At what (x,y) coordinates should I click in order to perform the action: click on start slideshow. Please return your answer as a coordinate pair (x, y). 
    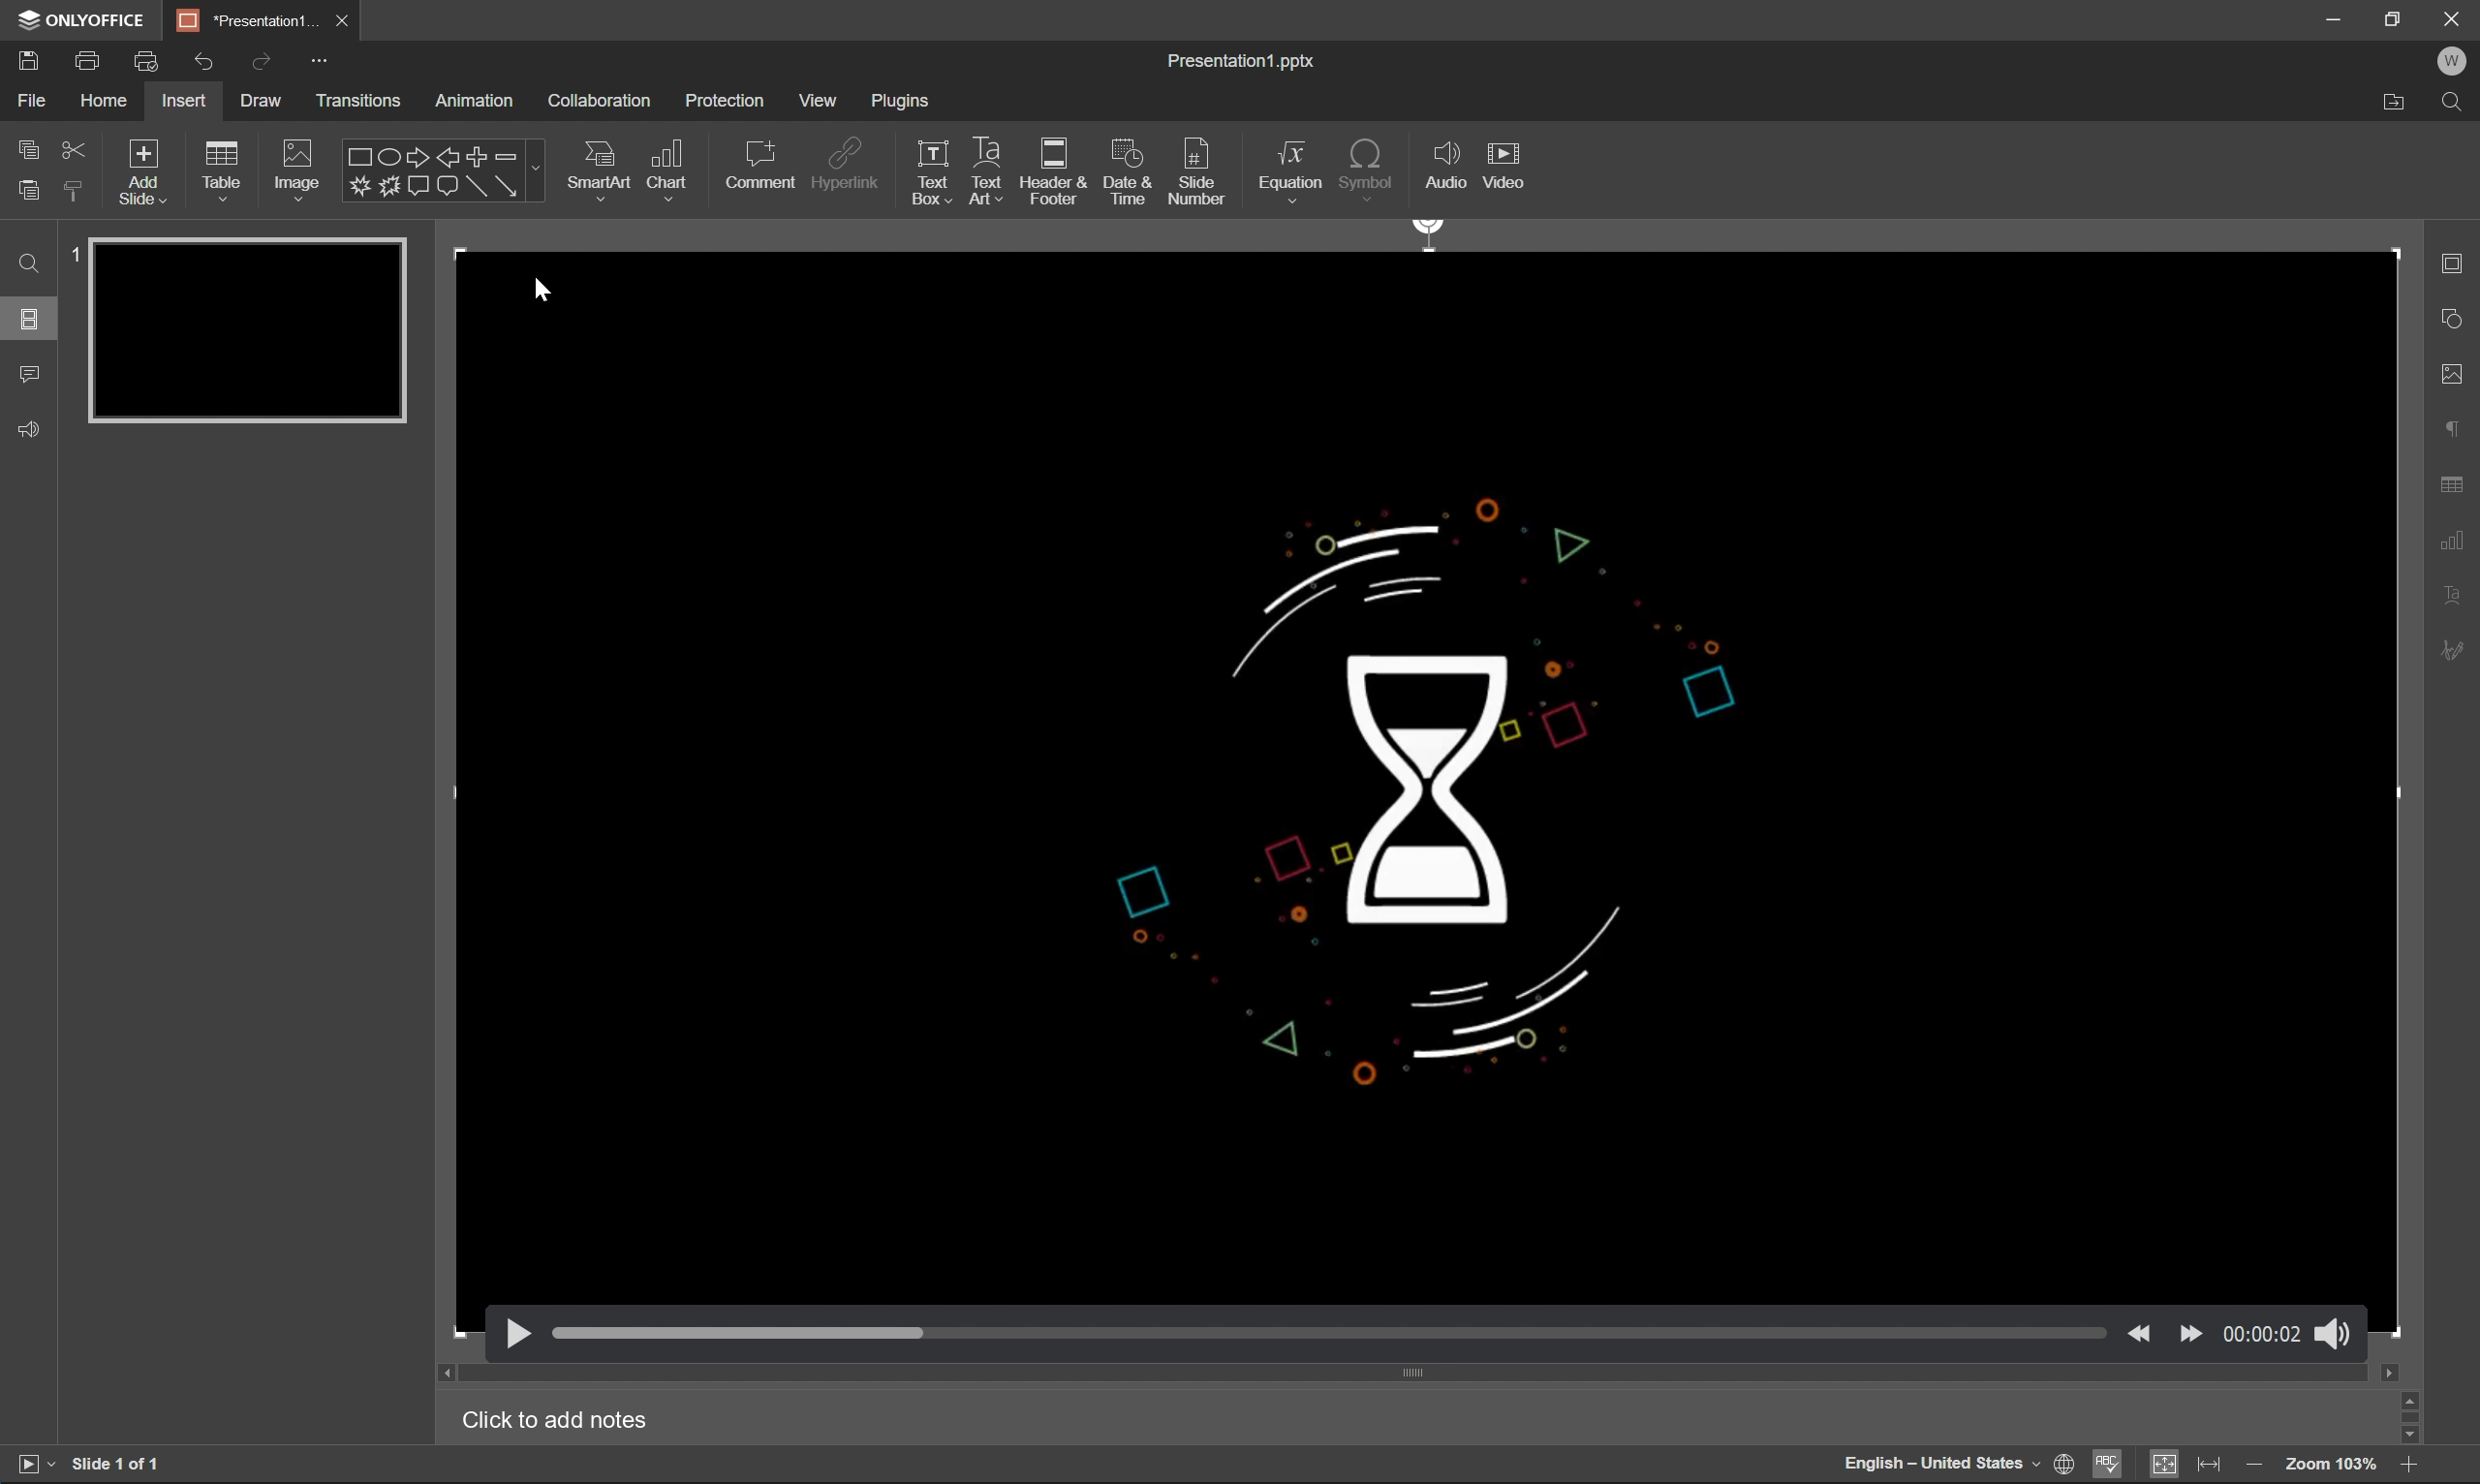
    Looking at the image, I should click on (29, 1461).